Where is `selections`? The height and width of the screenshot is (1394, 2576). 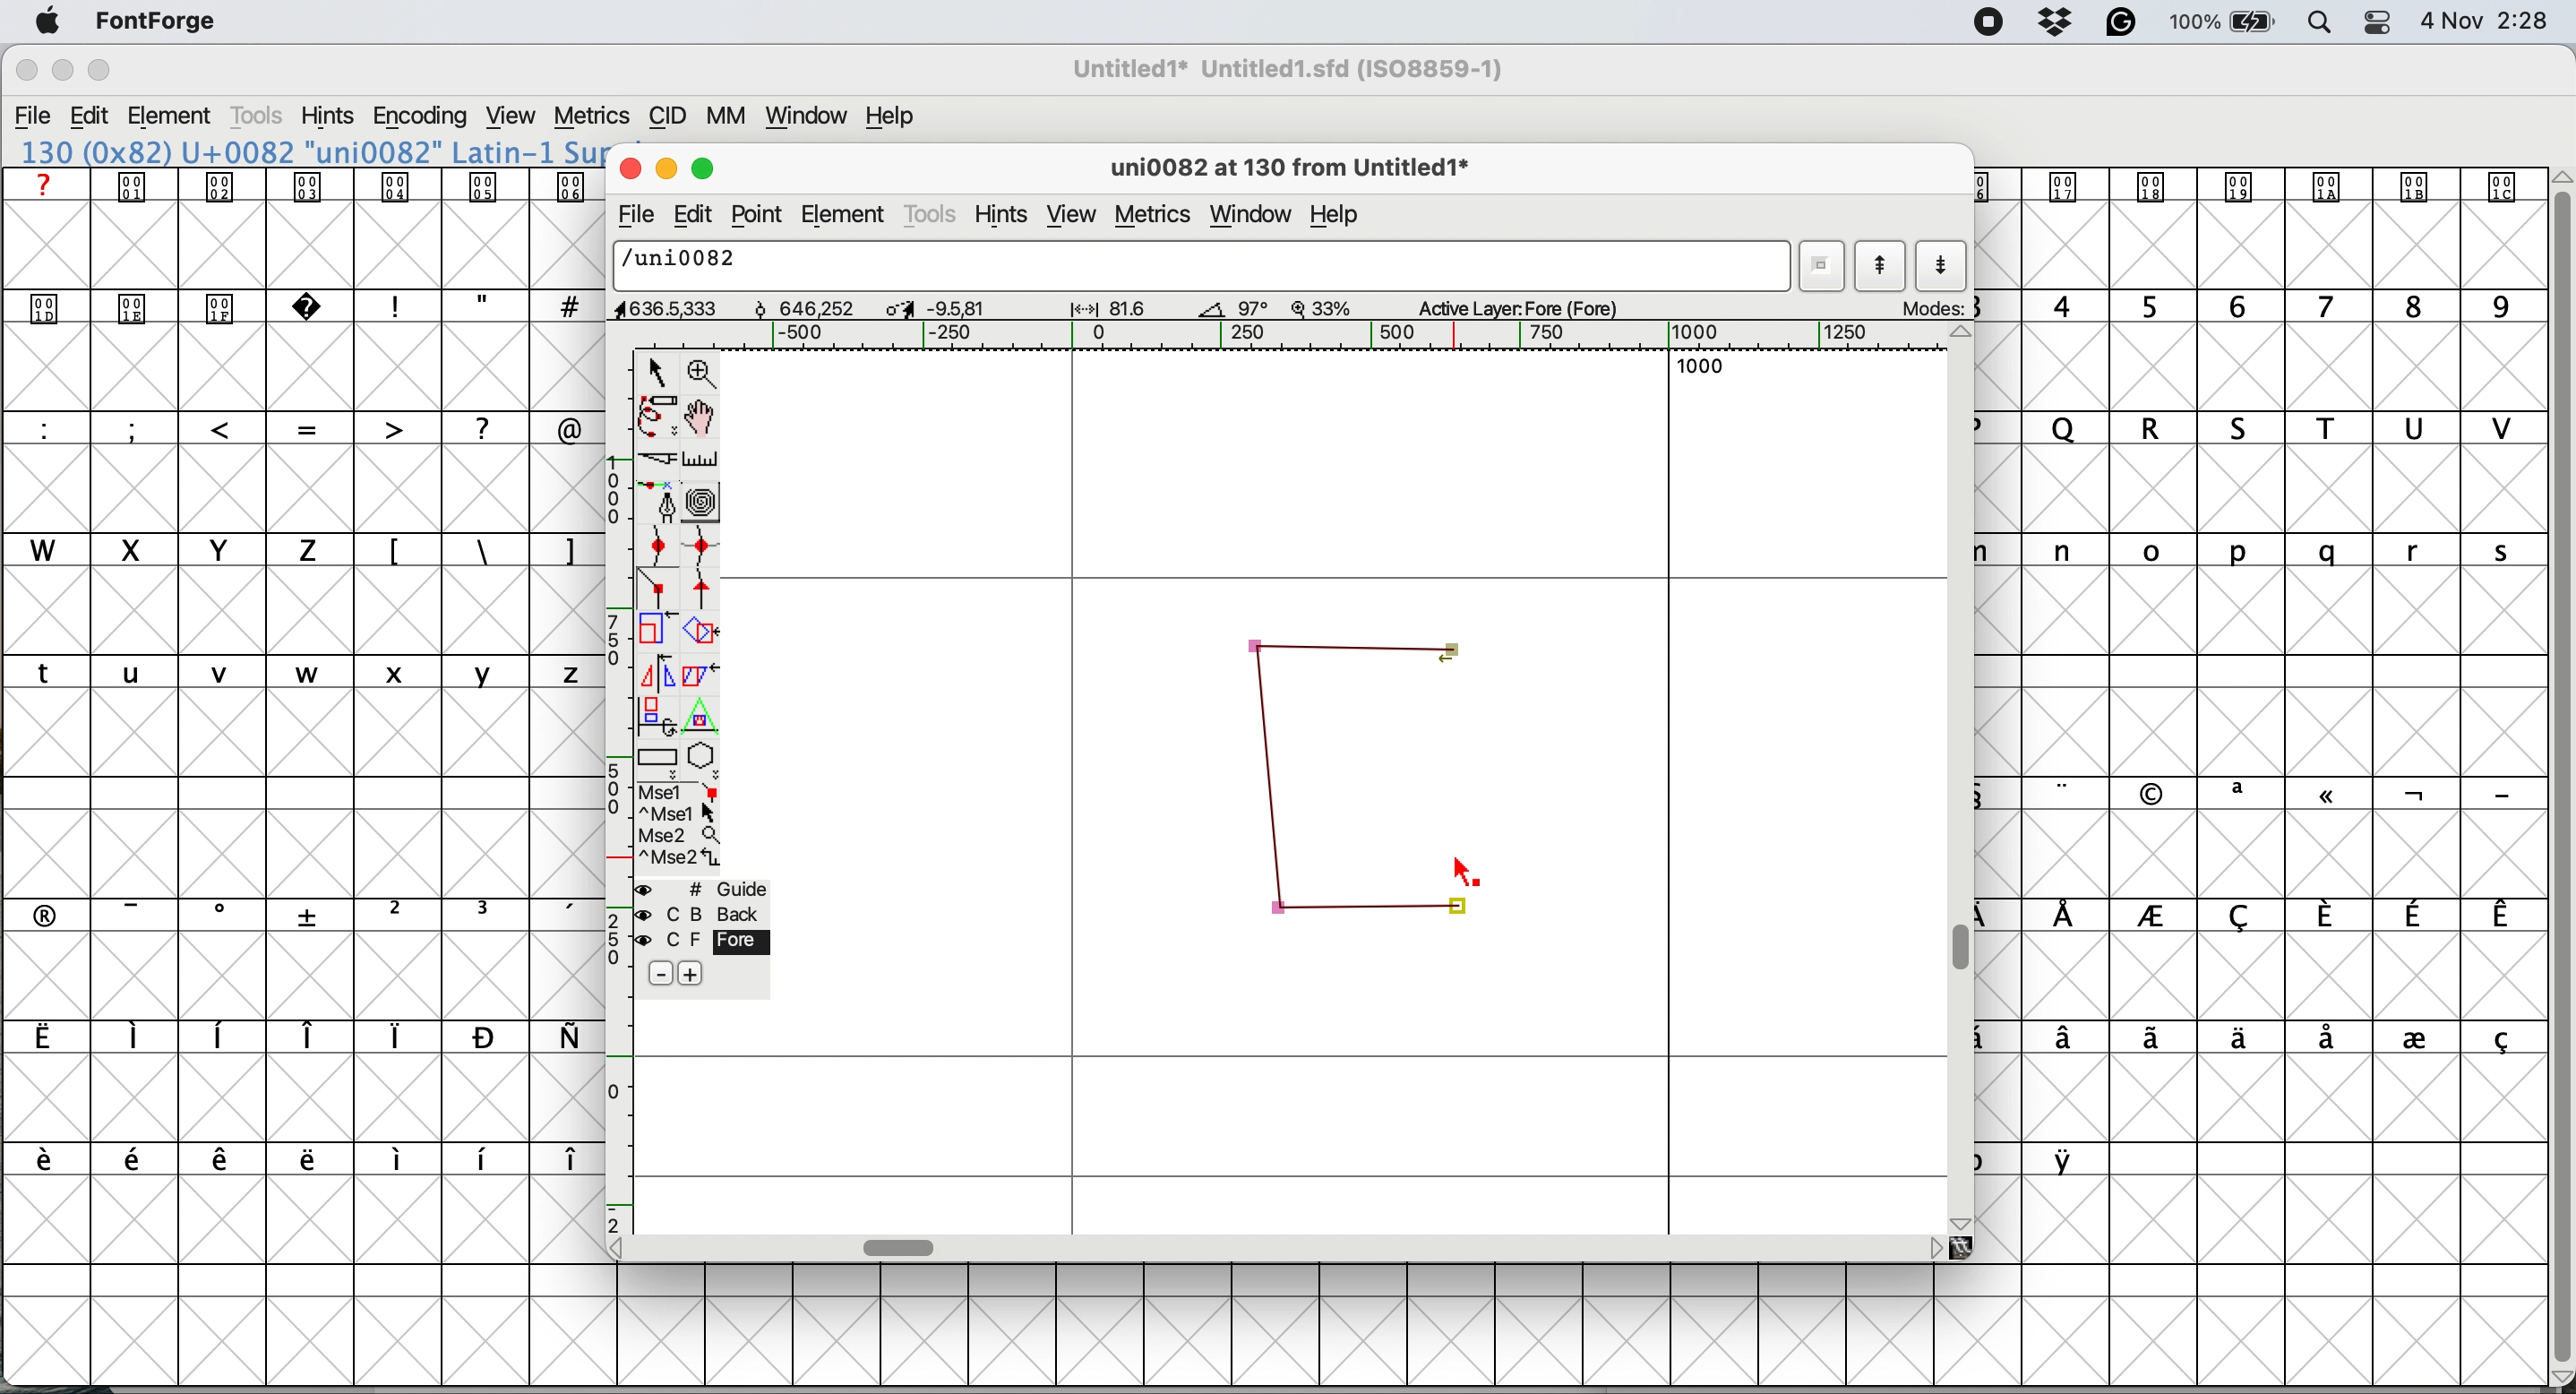
selections is located at coordinates (681, 828).